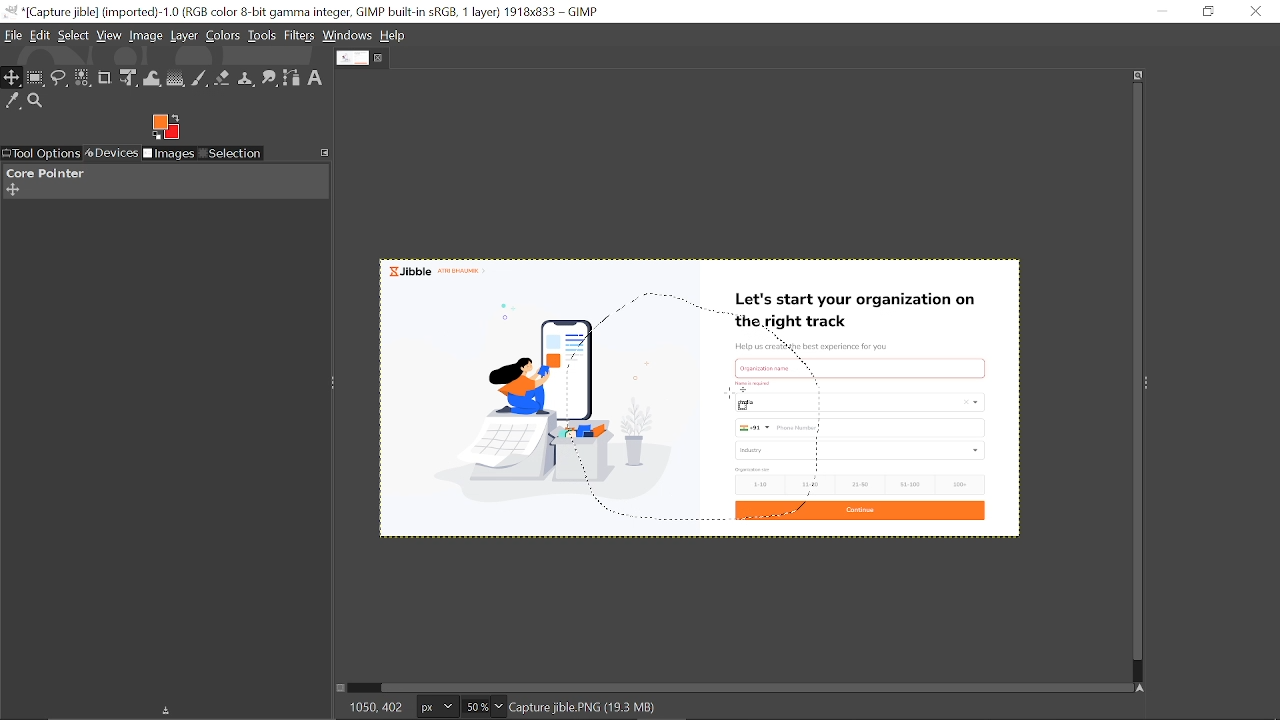 This screenshot has width=1280, height=720. I want to click on Help us create the best experience for you, so click(811, 347).